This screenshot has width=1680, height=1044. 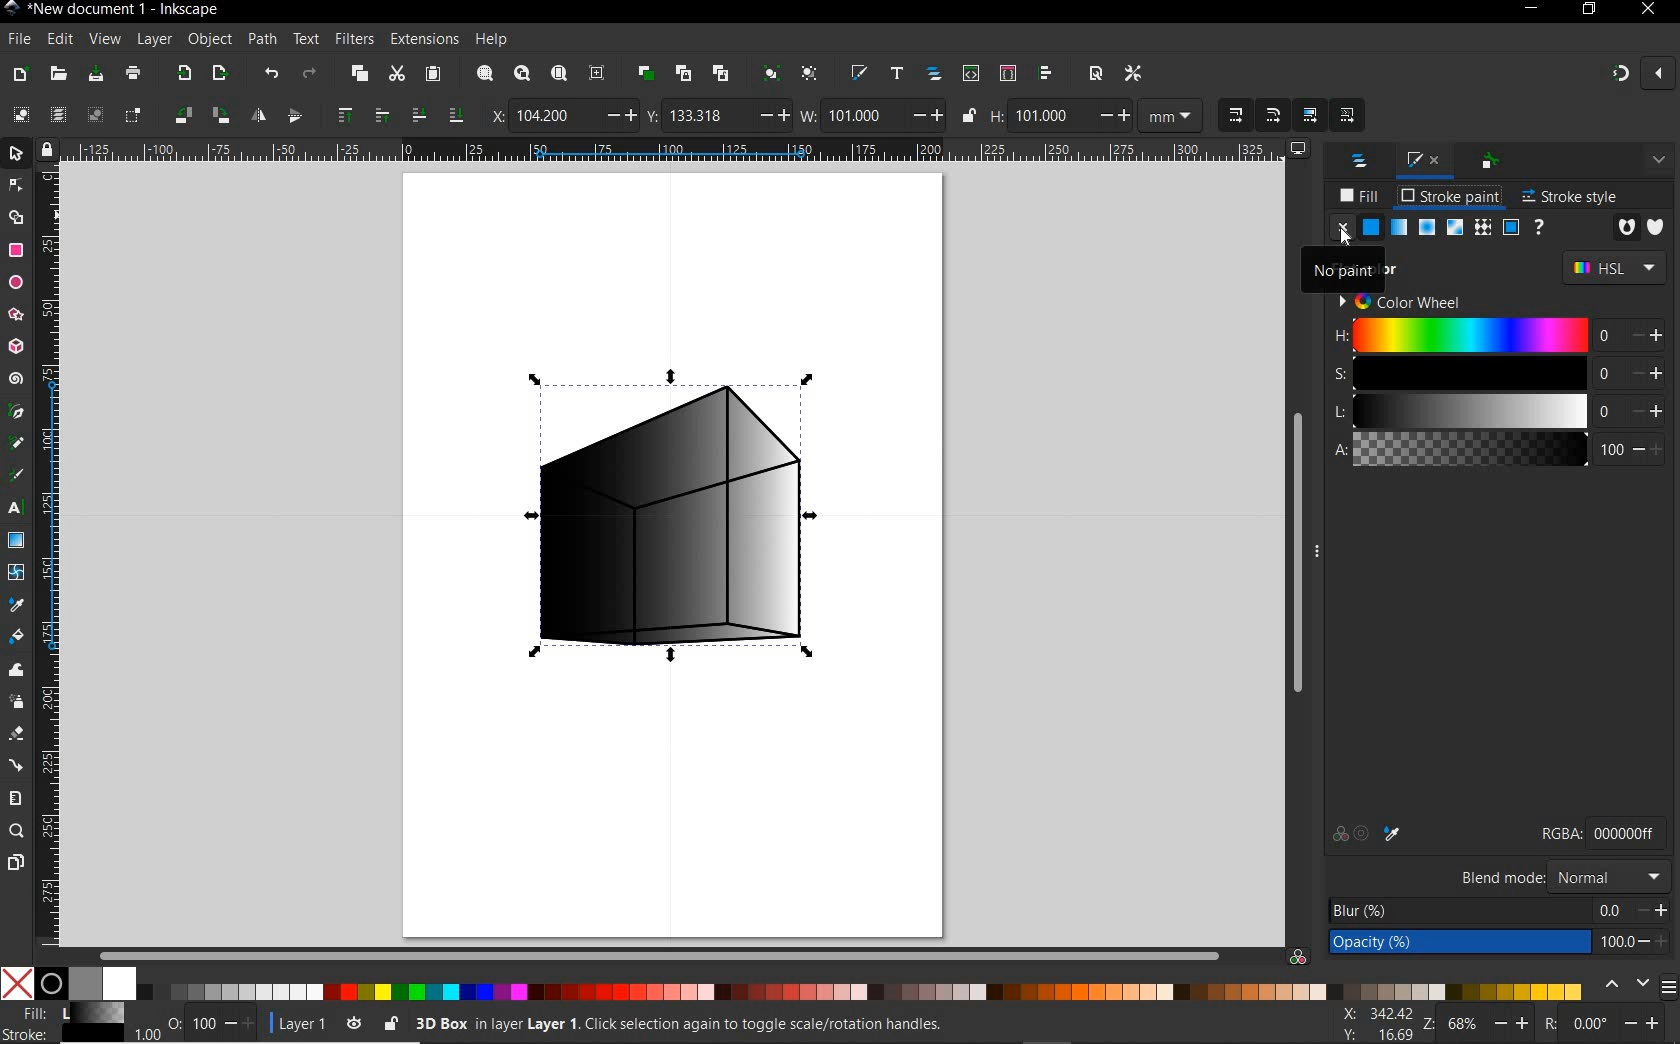 What do you see at coordinates (561, 75) in the screenshot?
I see `ZOOM PAGE` at bounding box center [561, 75].